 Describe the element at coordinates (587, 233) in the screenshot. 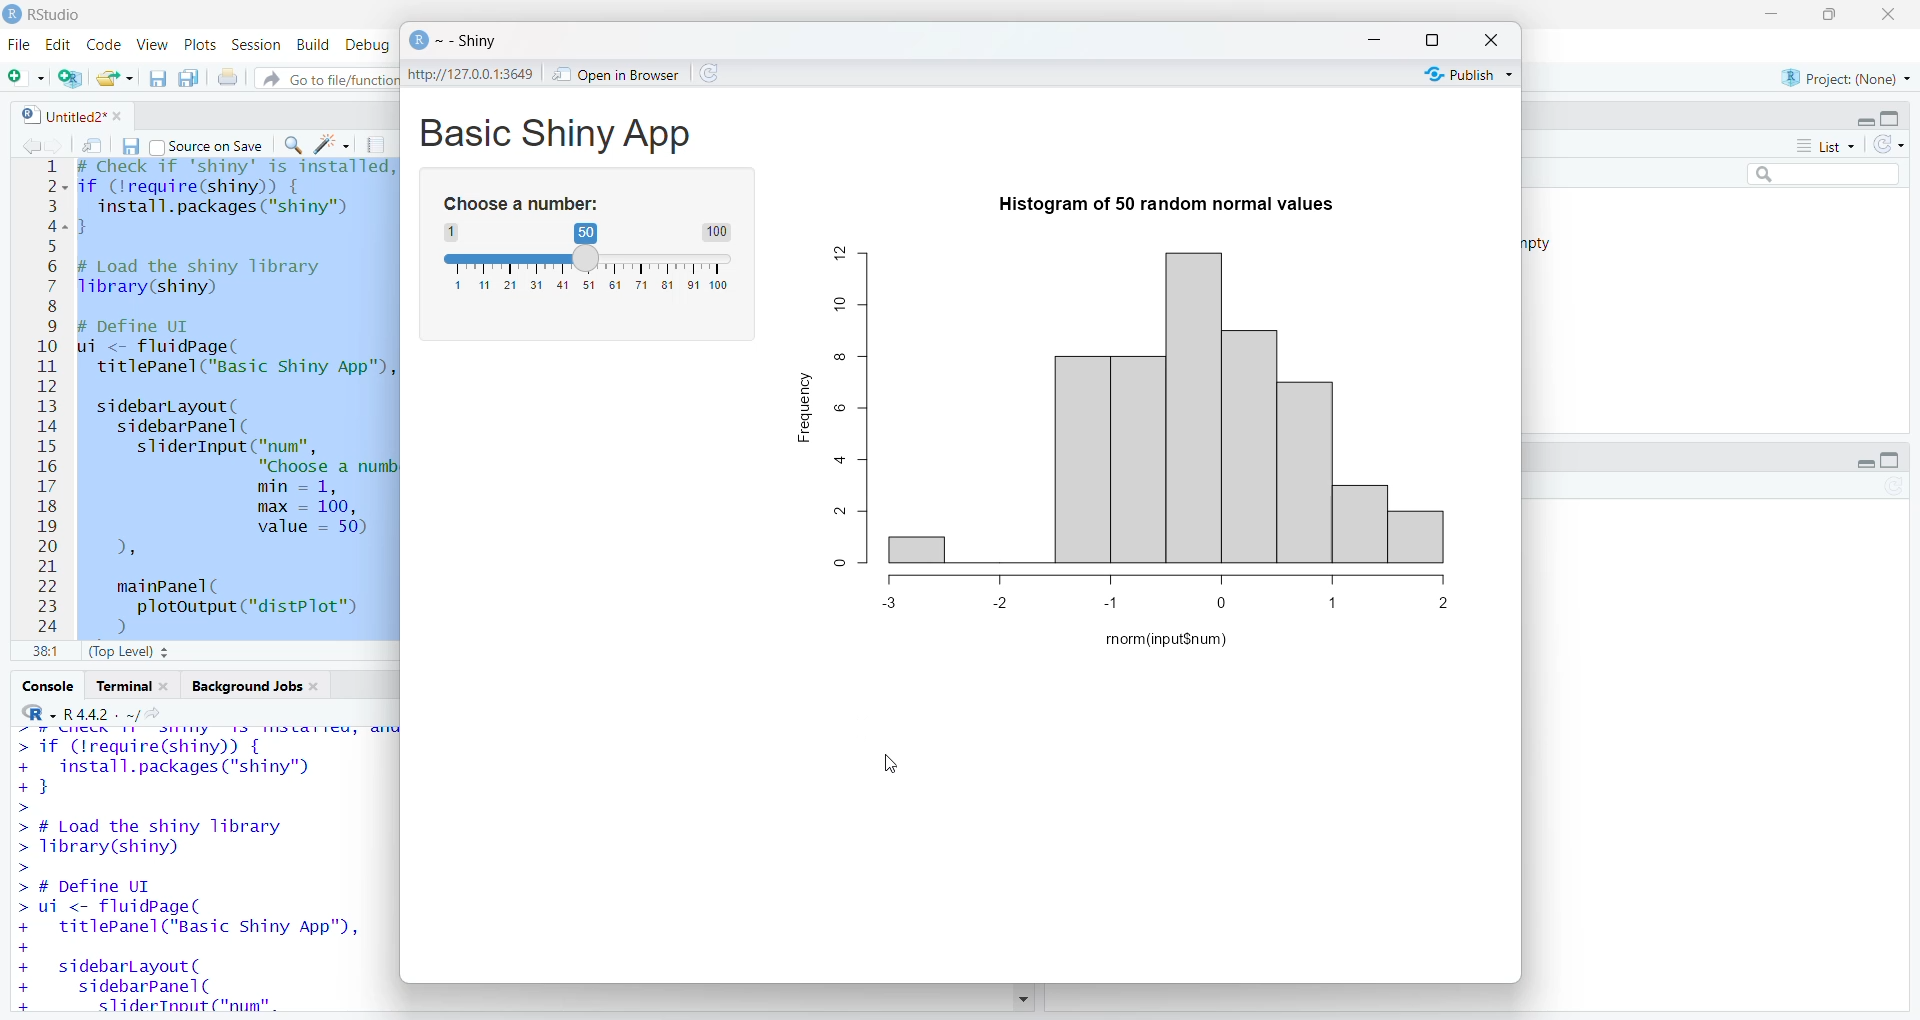

I see `50` at that location.